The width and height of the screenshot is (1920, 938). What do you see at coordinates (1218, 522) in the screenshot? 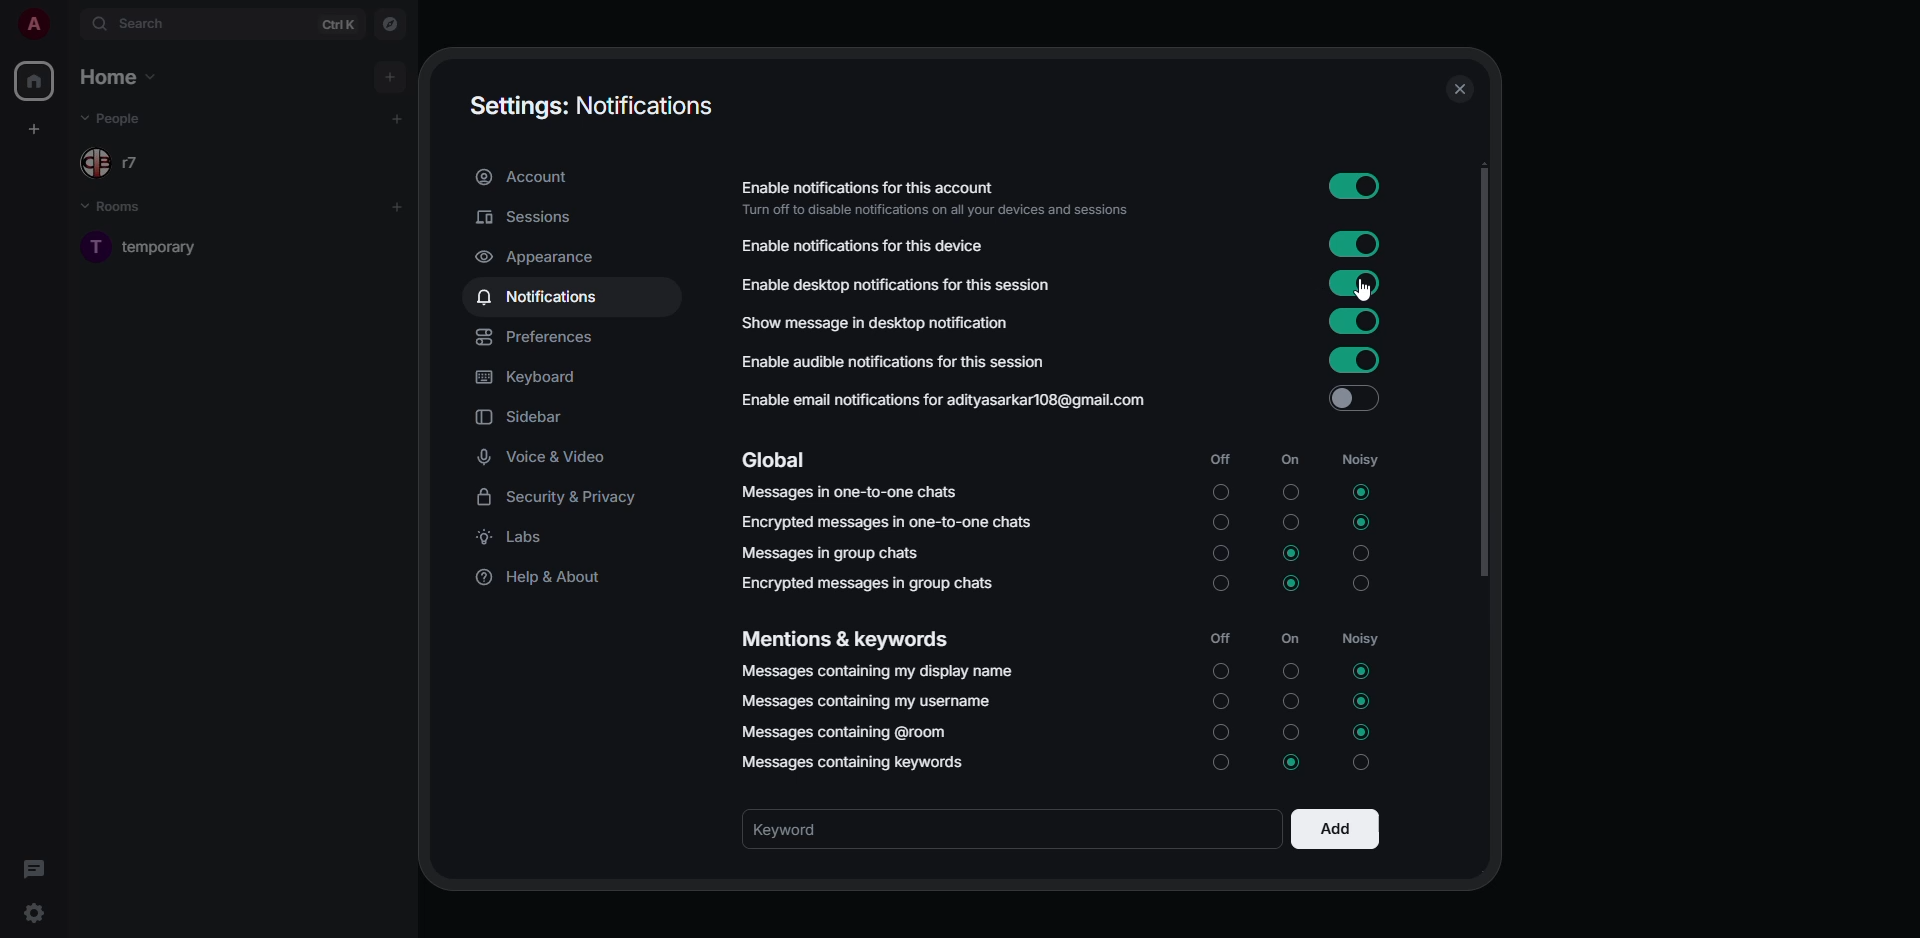
I see `Off Unselected` at bounding box center [1218, 522].